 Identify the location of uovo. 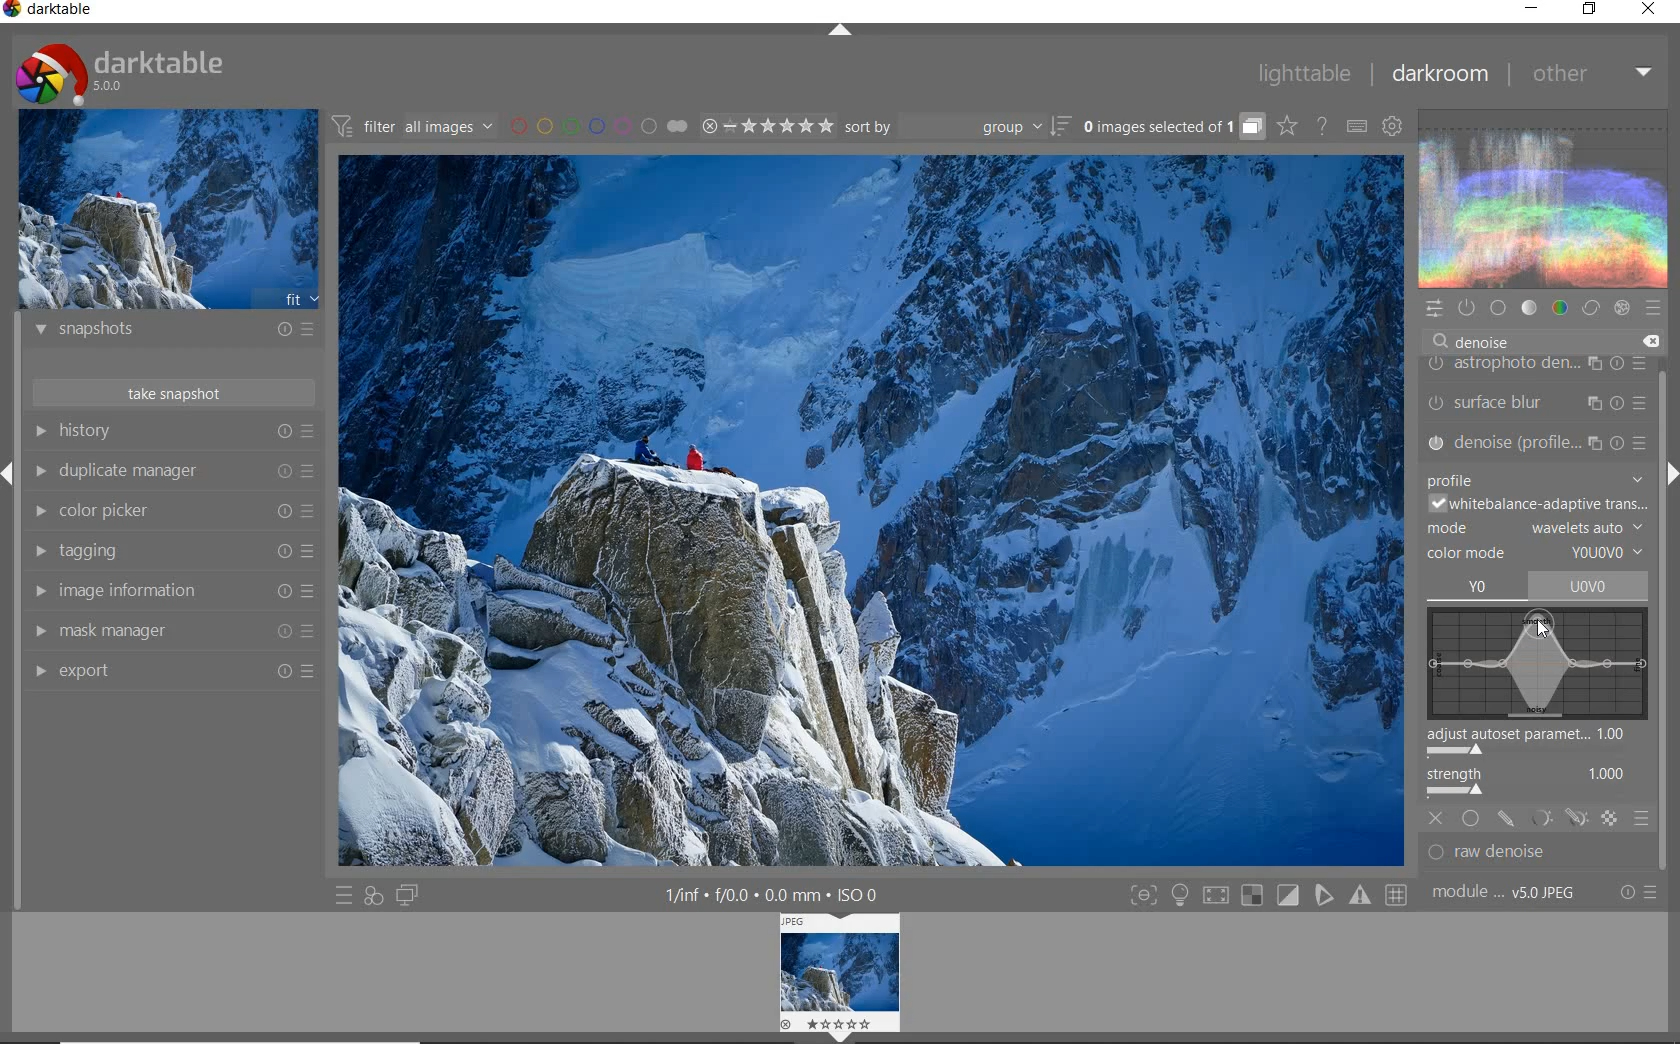
(1592, 585).